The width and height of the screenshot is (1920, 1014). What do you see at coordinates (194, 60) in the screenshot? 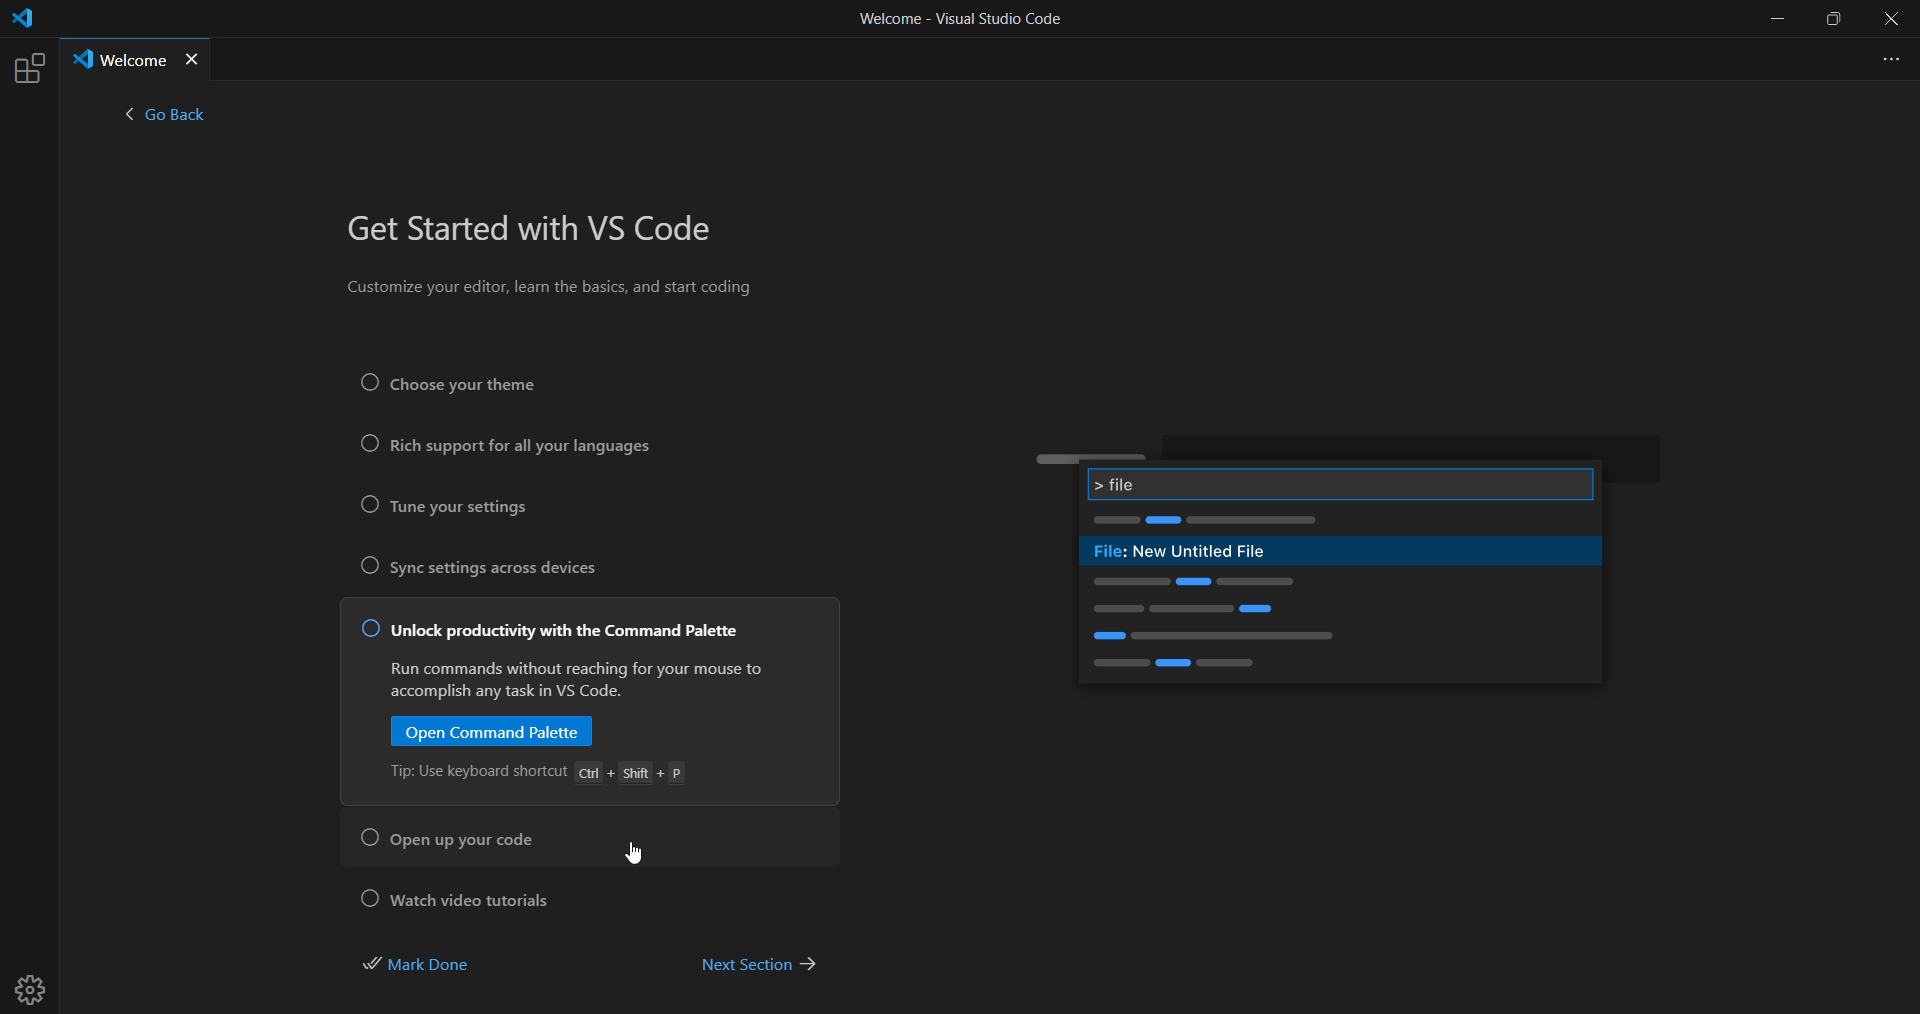
I see `close tab` at bounding box center [194, 60].